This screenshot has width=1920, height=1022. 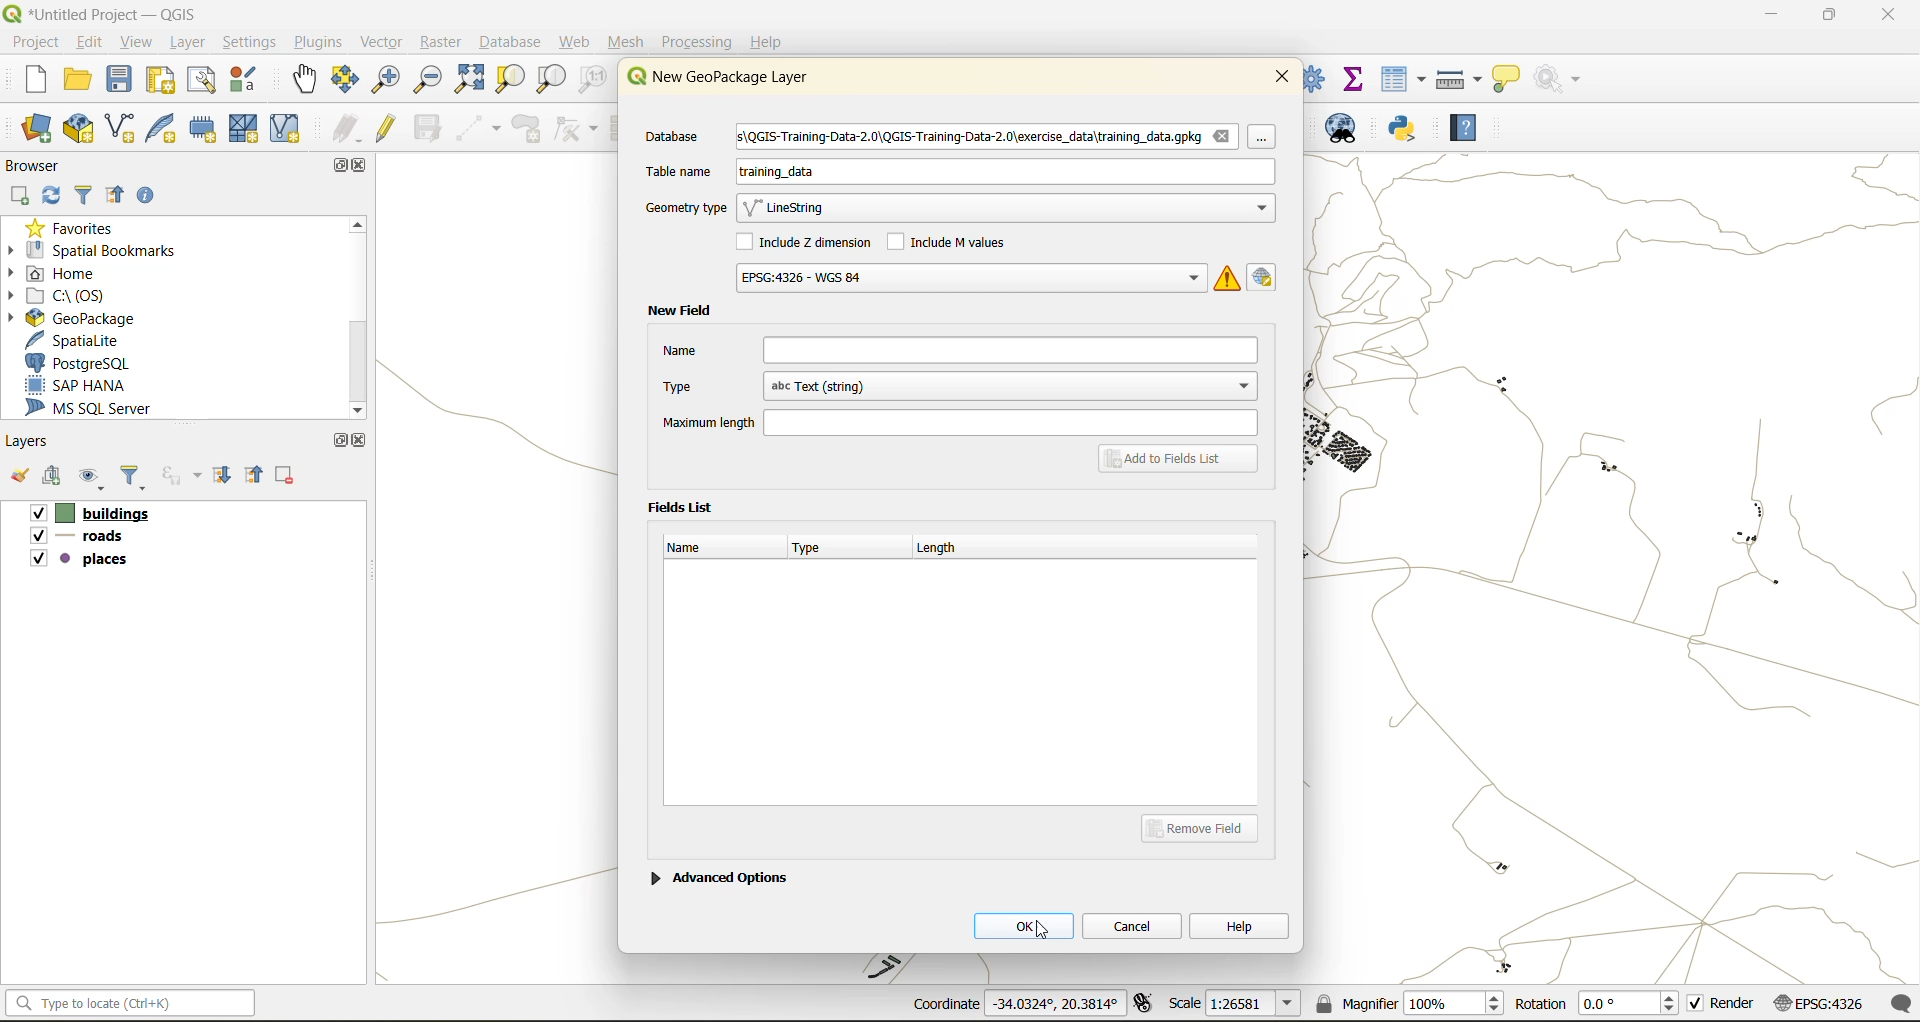 I want to click on sap hana, so click(x=94, y=386).